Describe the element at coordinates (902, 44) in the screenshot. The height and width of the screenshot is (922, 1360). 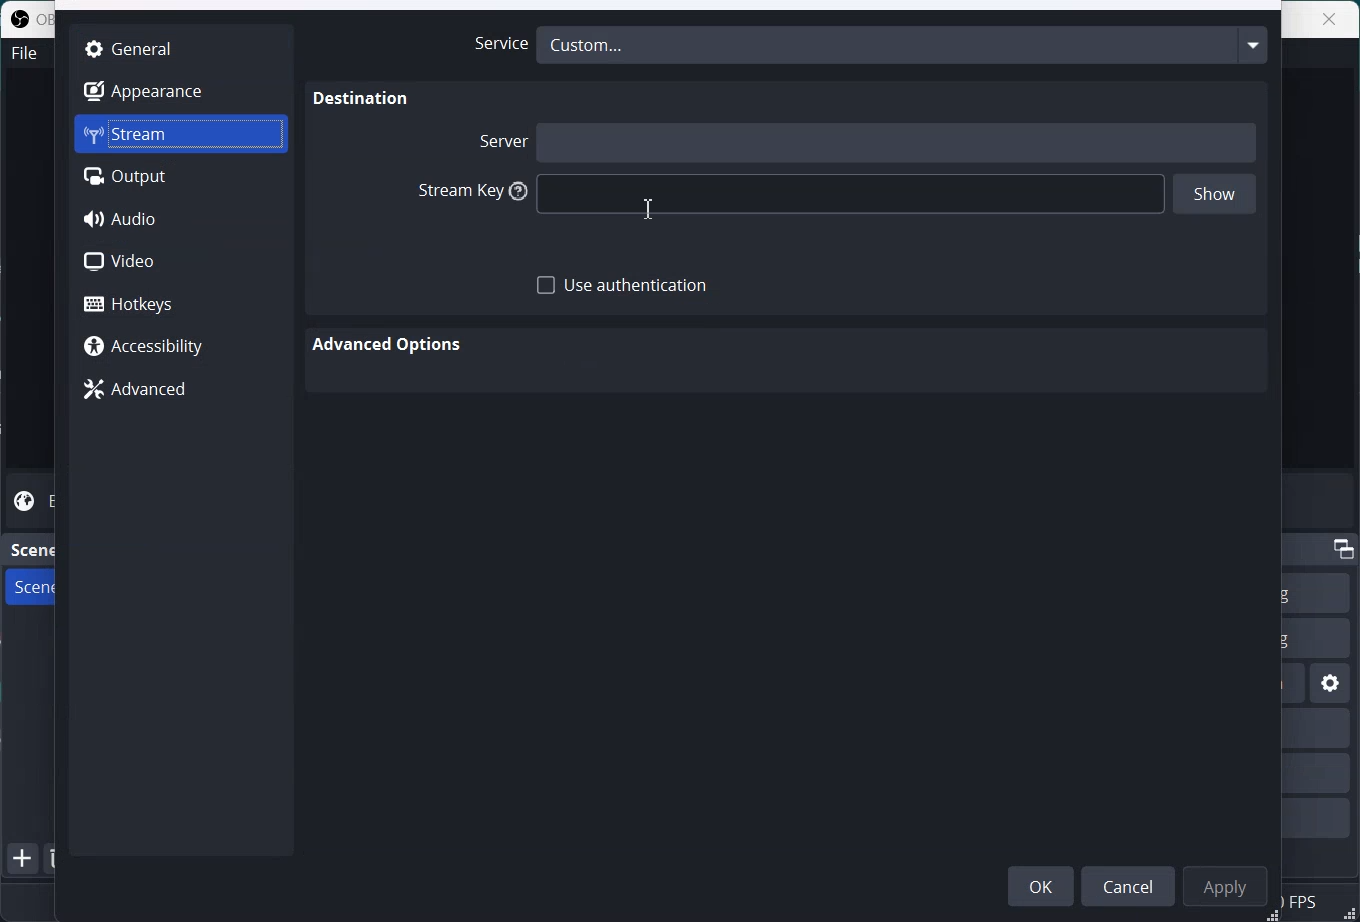
I see `Custom...` at that location.